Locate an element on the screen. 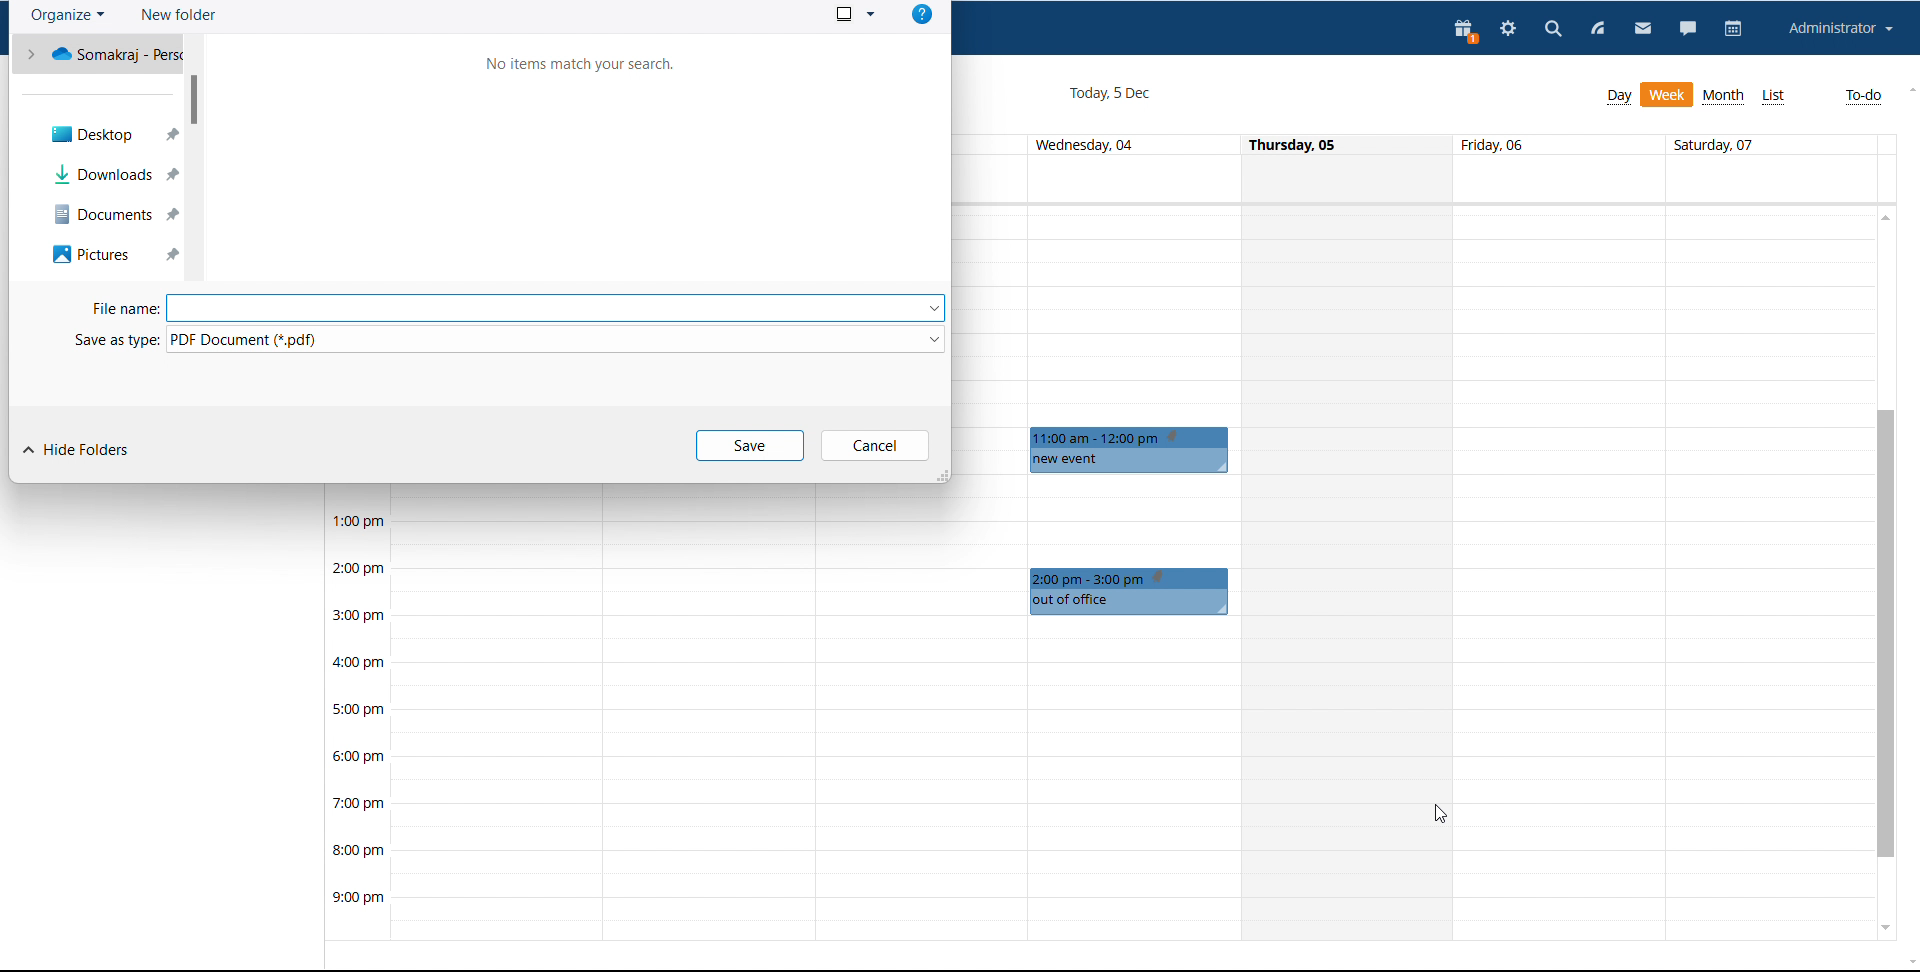  scroll down is located at coordinates (1883, 927).